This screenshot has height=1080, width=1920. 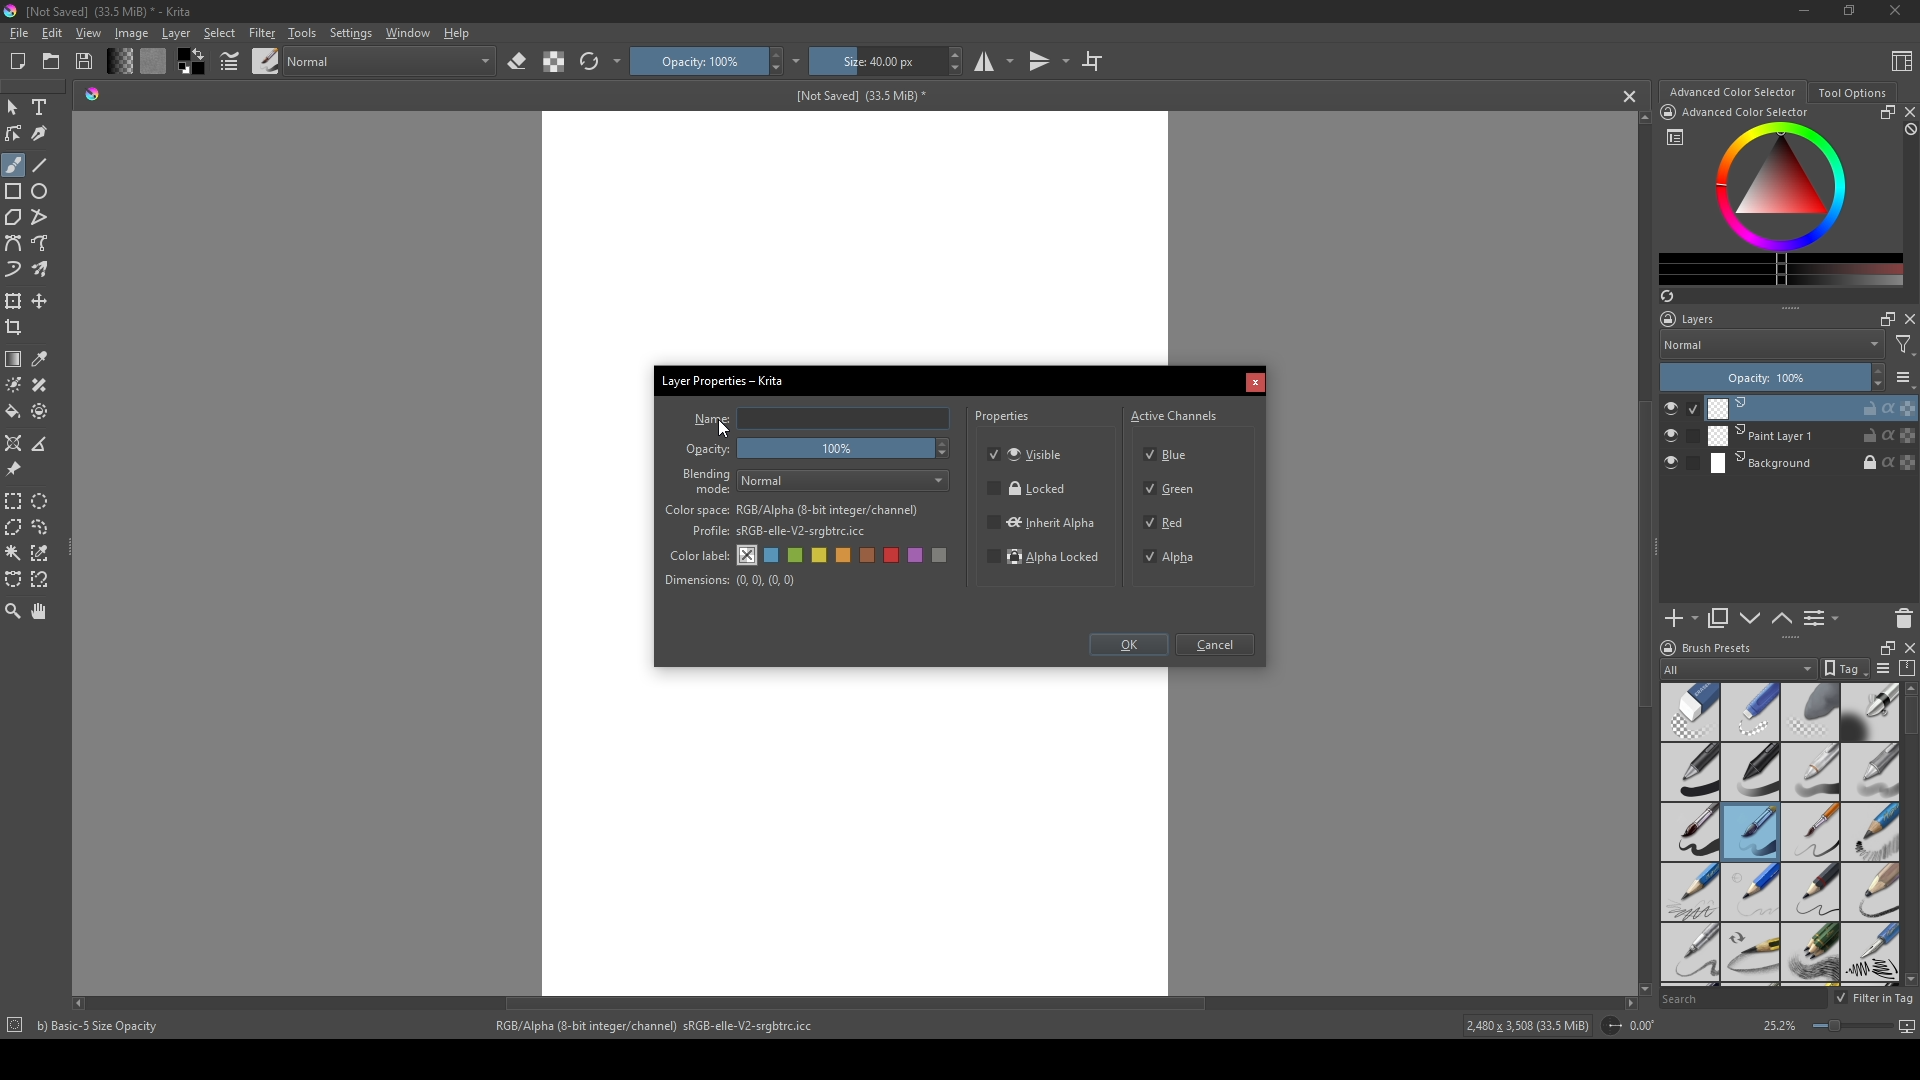 I want to click on color, so click(x=152, y=61).